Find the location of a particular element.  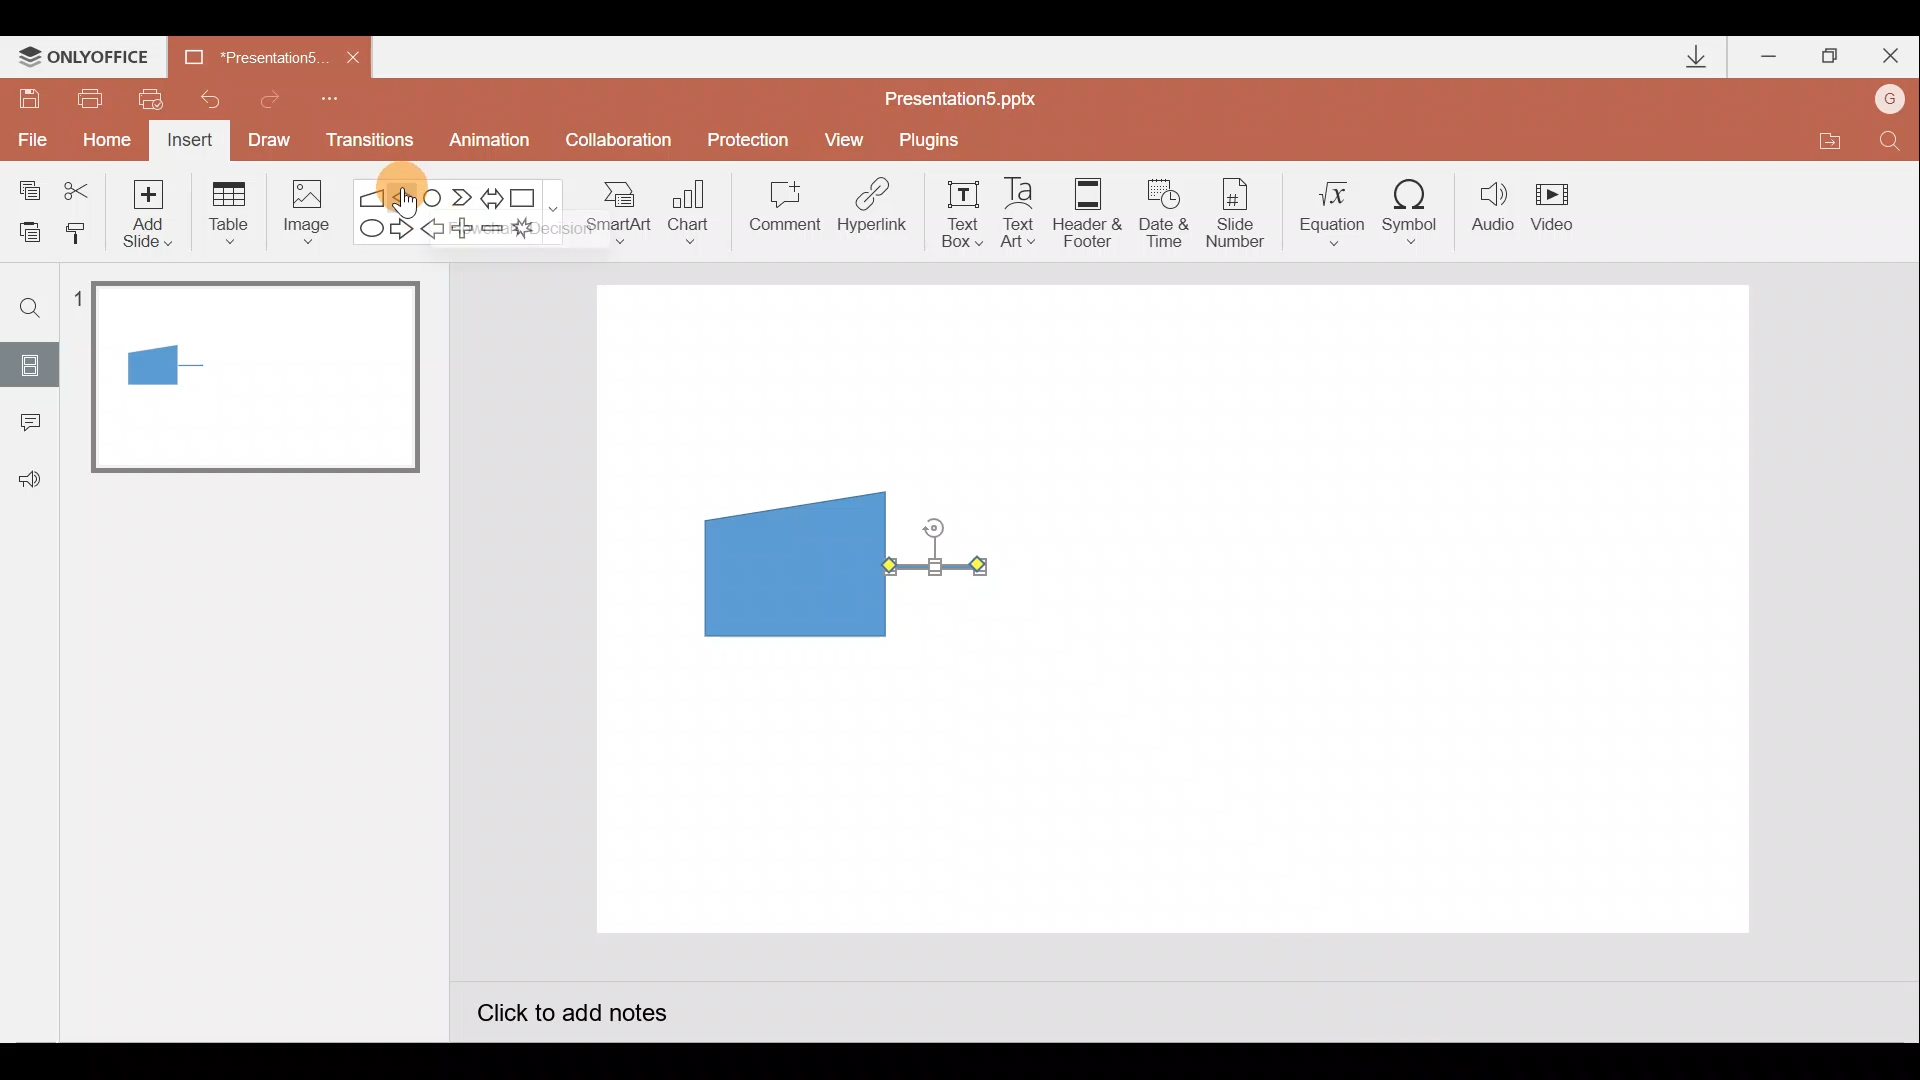

Left right arrow is located at coordinates (494, 194).